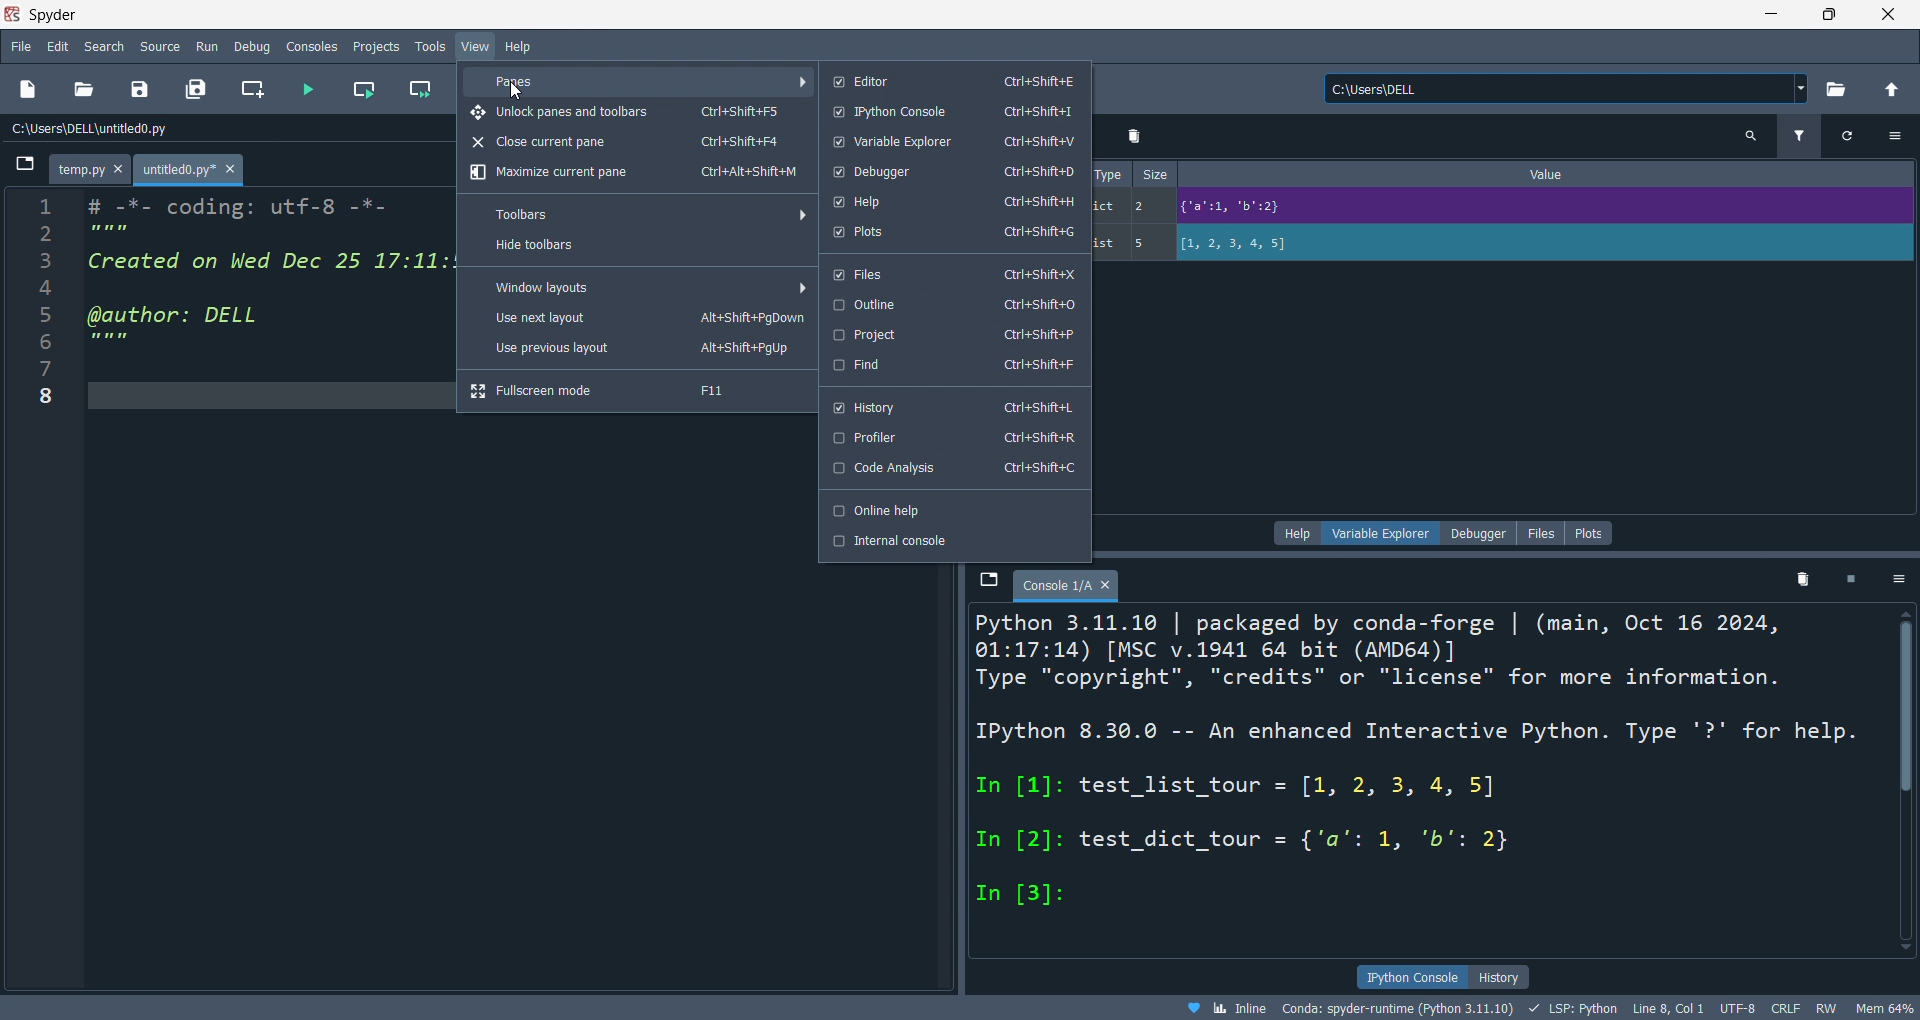  Describe the element at coordinates (953, 366) in the screenshot. I see `find` at that location.